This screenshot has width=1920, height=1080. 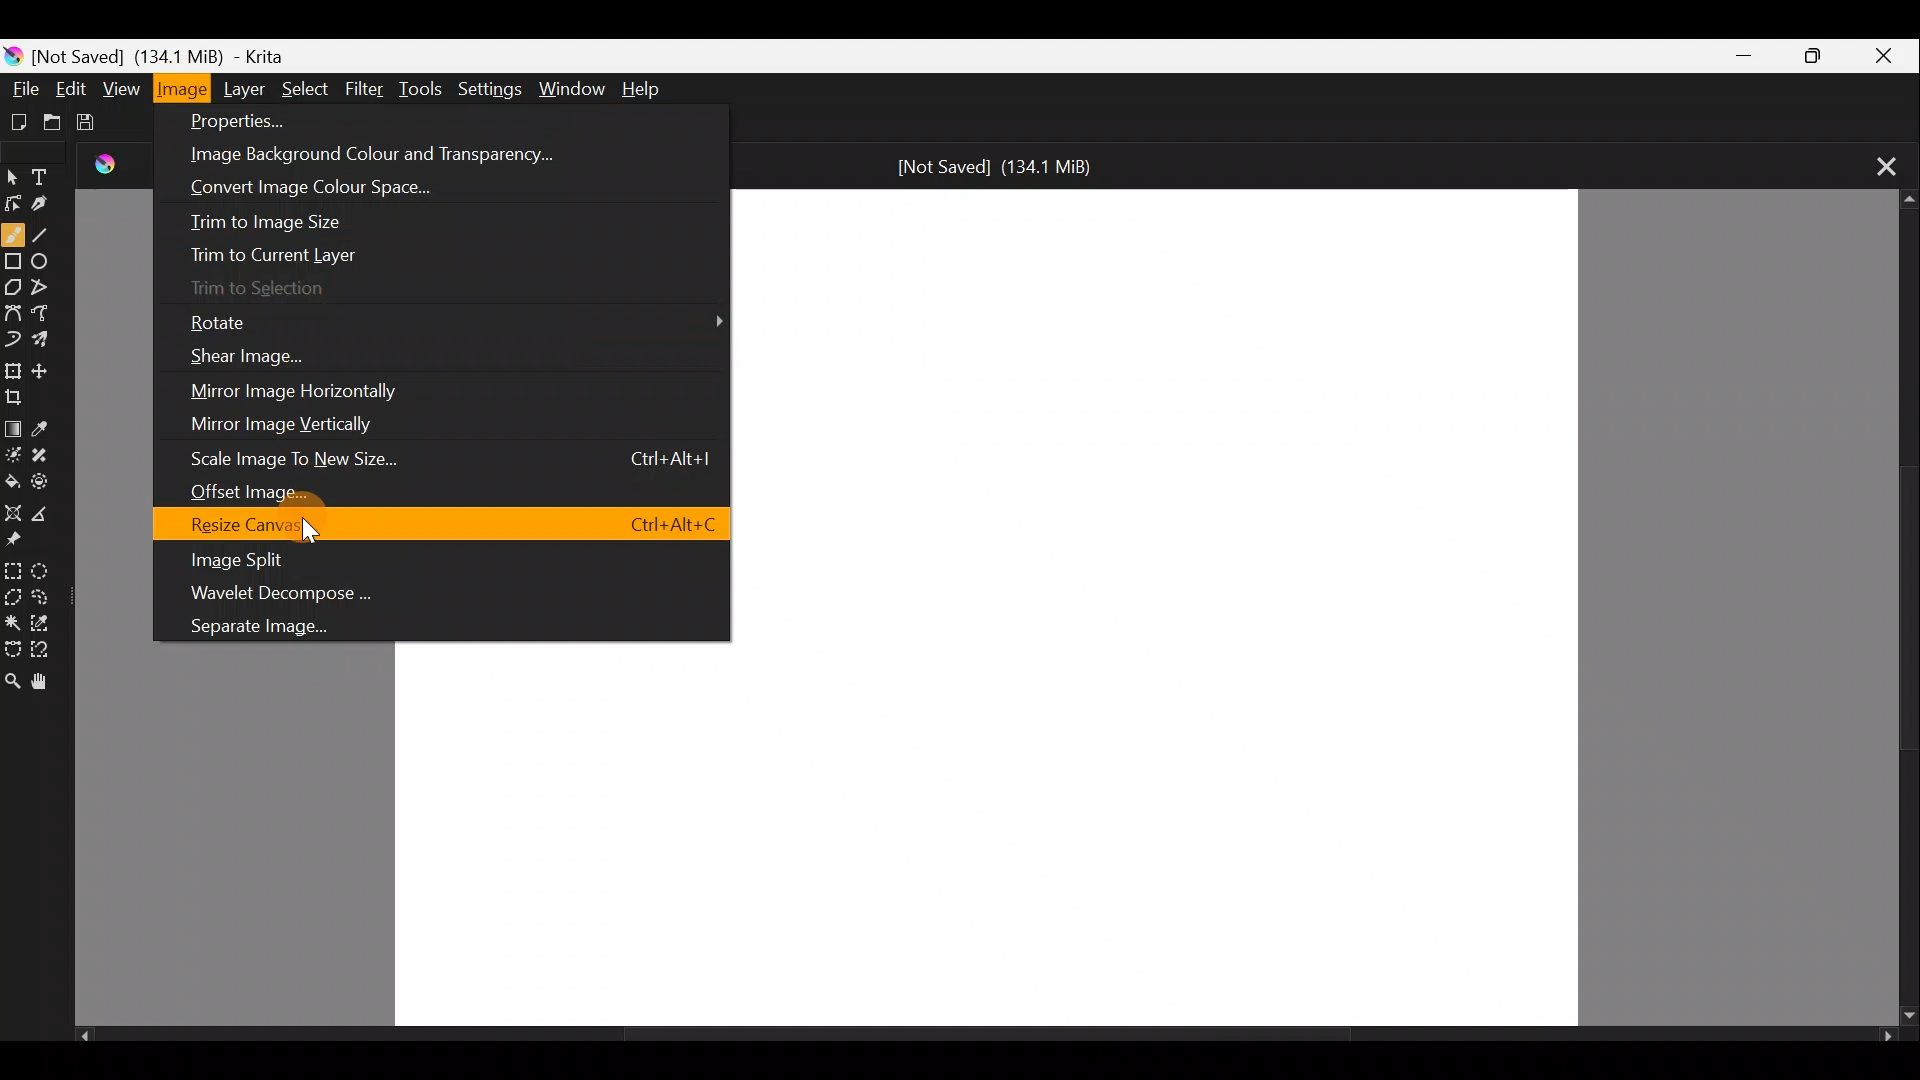 What do you see at coordinates (431, 561) in the screenshot?
I see `Image split` at bounding box center [431, 561].